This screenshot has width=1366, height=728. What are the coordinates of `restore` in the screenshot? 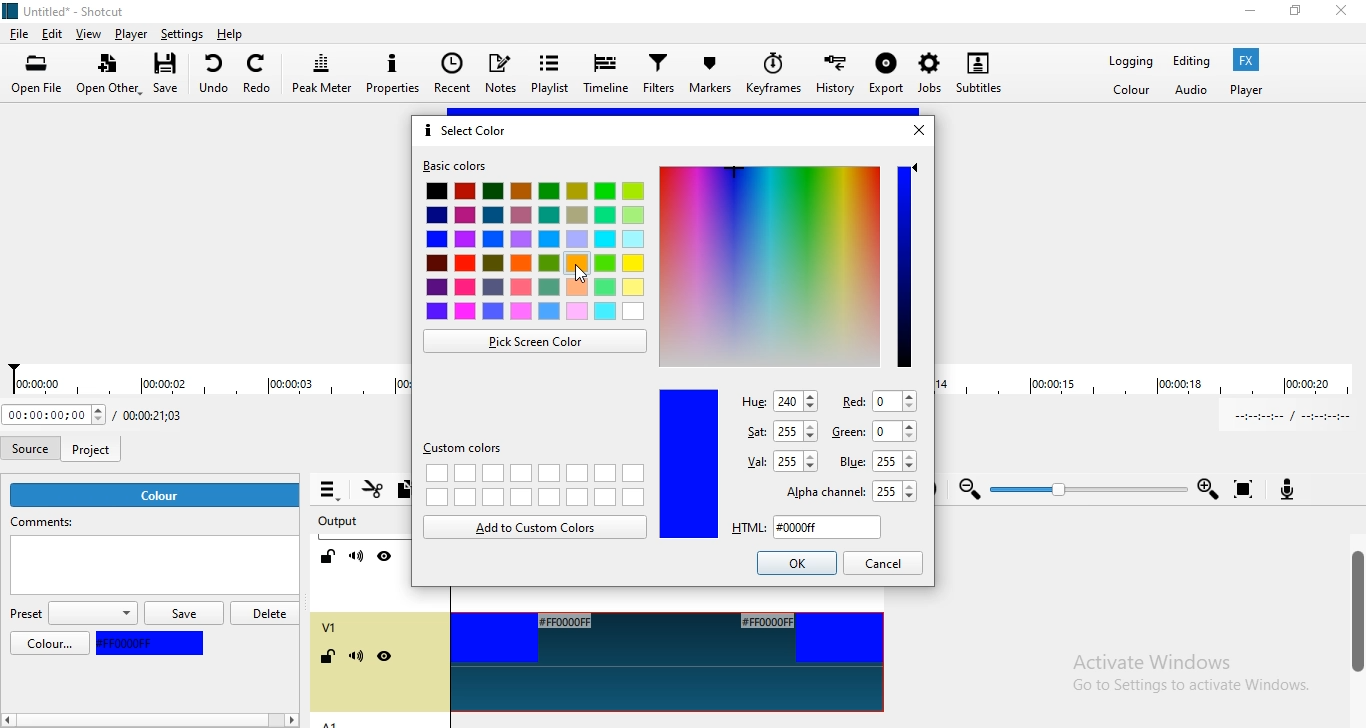 It's located at (1294, 15).